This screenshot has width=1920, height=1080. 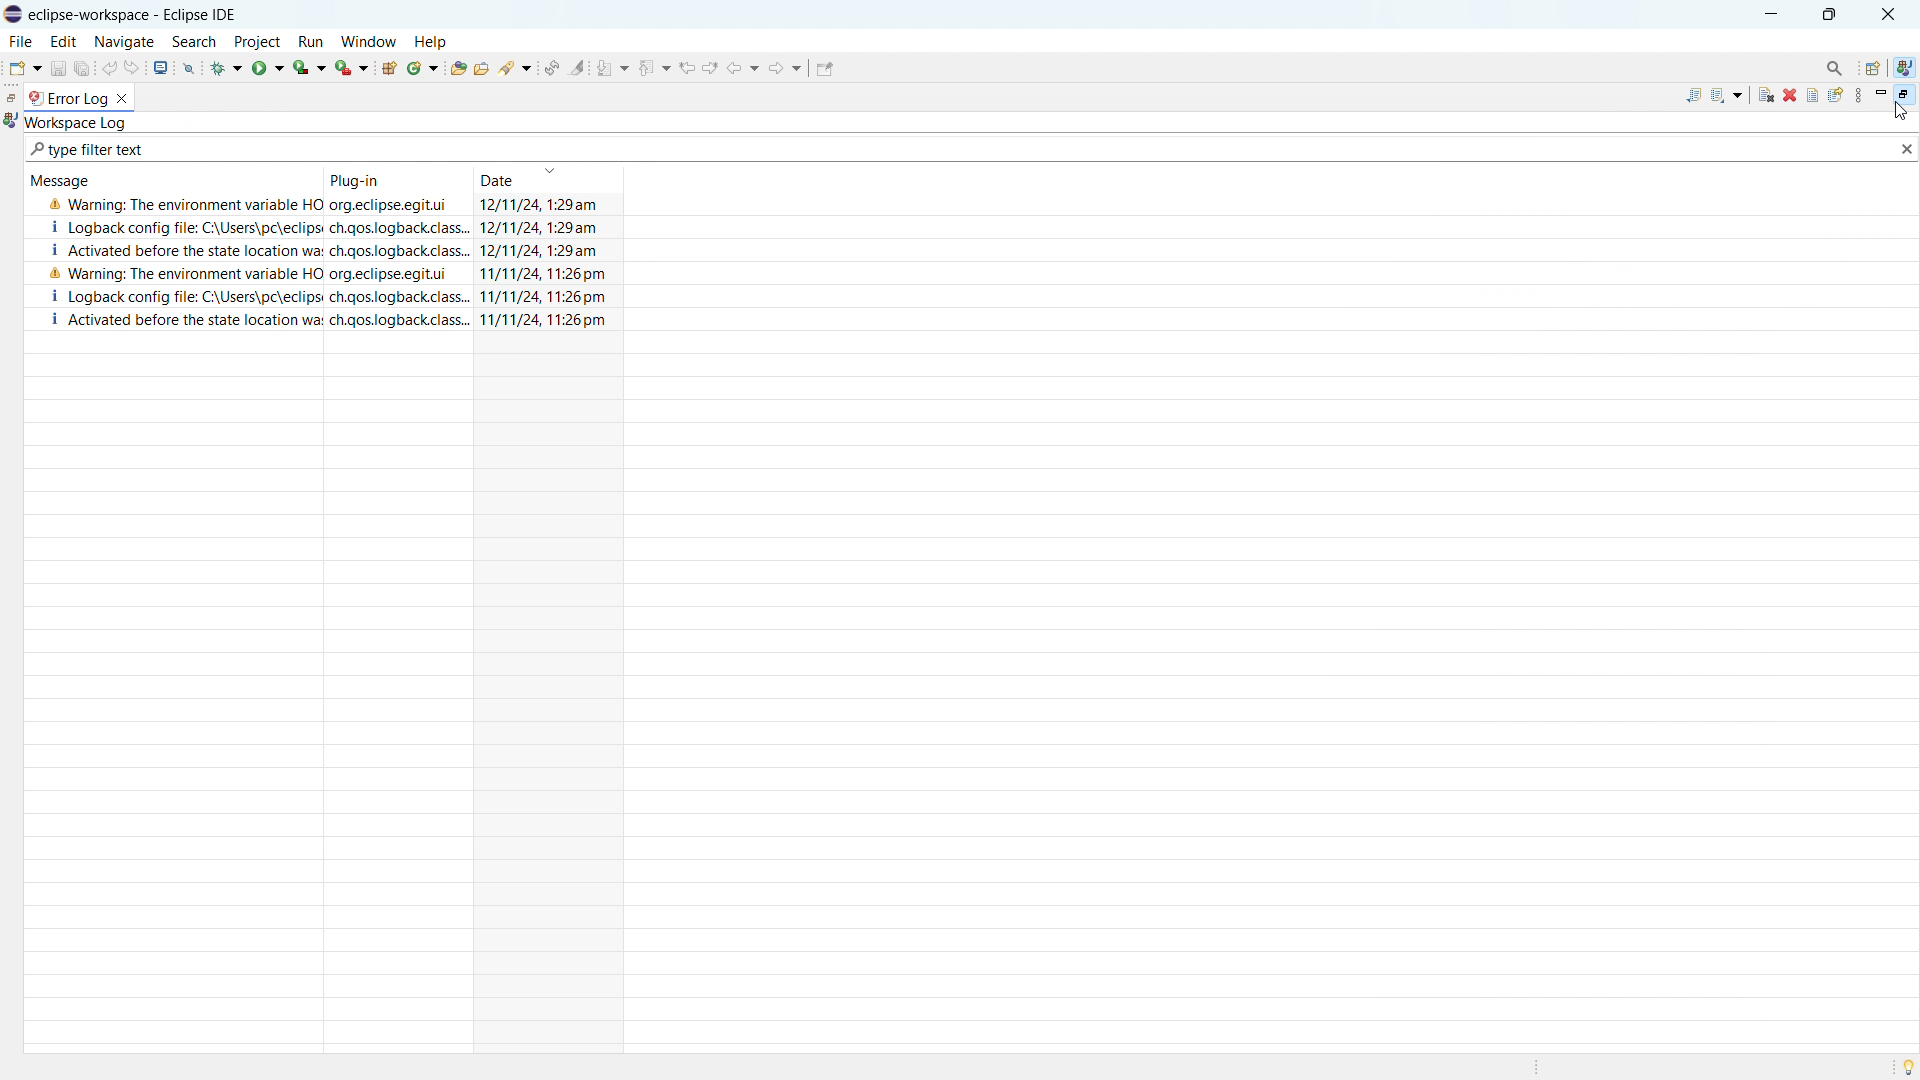 I want to click on undo, so click(x=111, y=66).